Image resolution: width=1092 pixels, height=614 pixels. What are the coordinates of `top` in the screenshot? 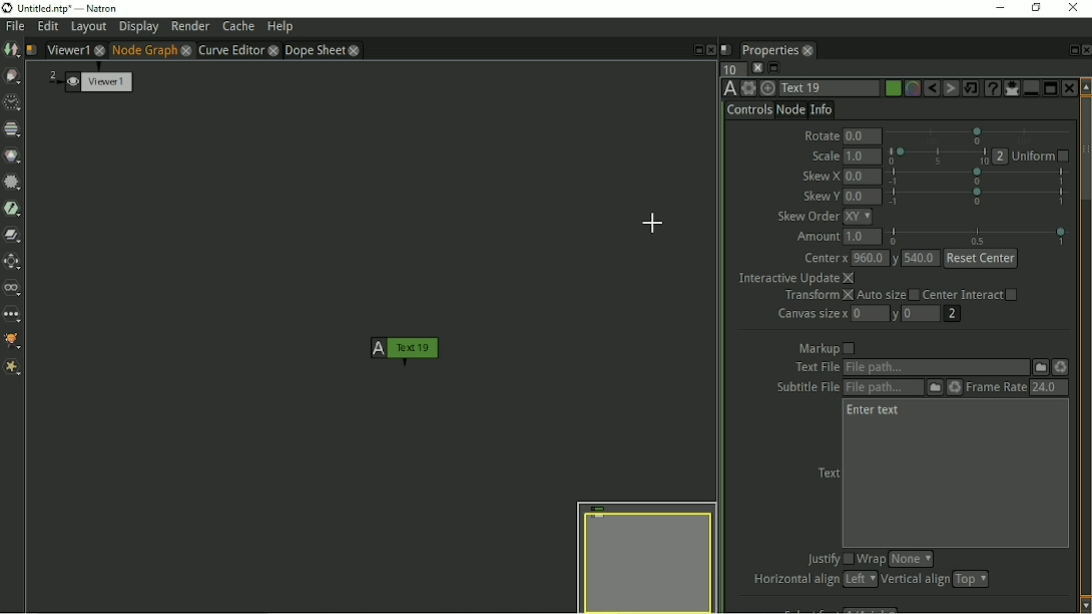 It's located at (975, 579).